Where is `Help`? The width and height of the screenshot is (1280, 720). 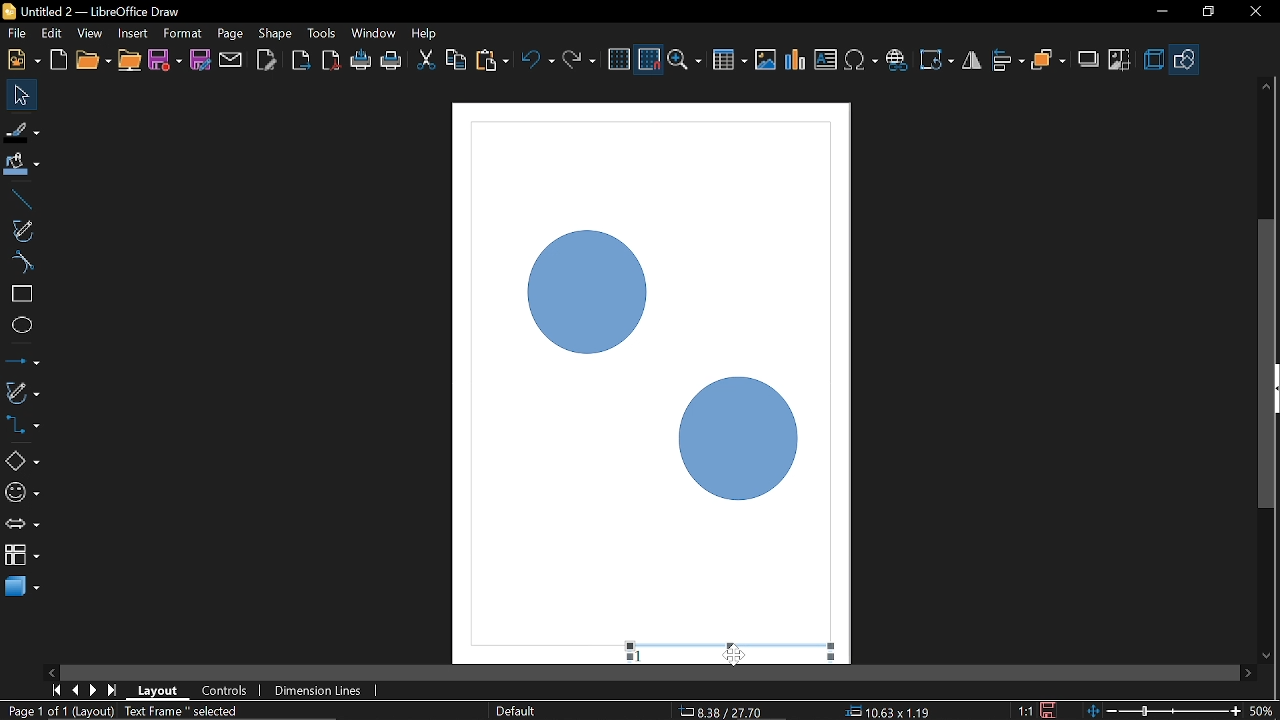
Help is located at coordinates (426, 33).